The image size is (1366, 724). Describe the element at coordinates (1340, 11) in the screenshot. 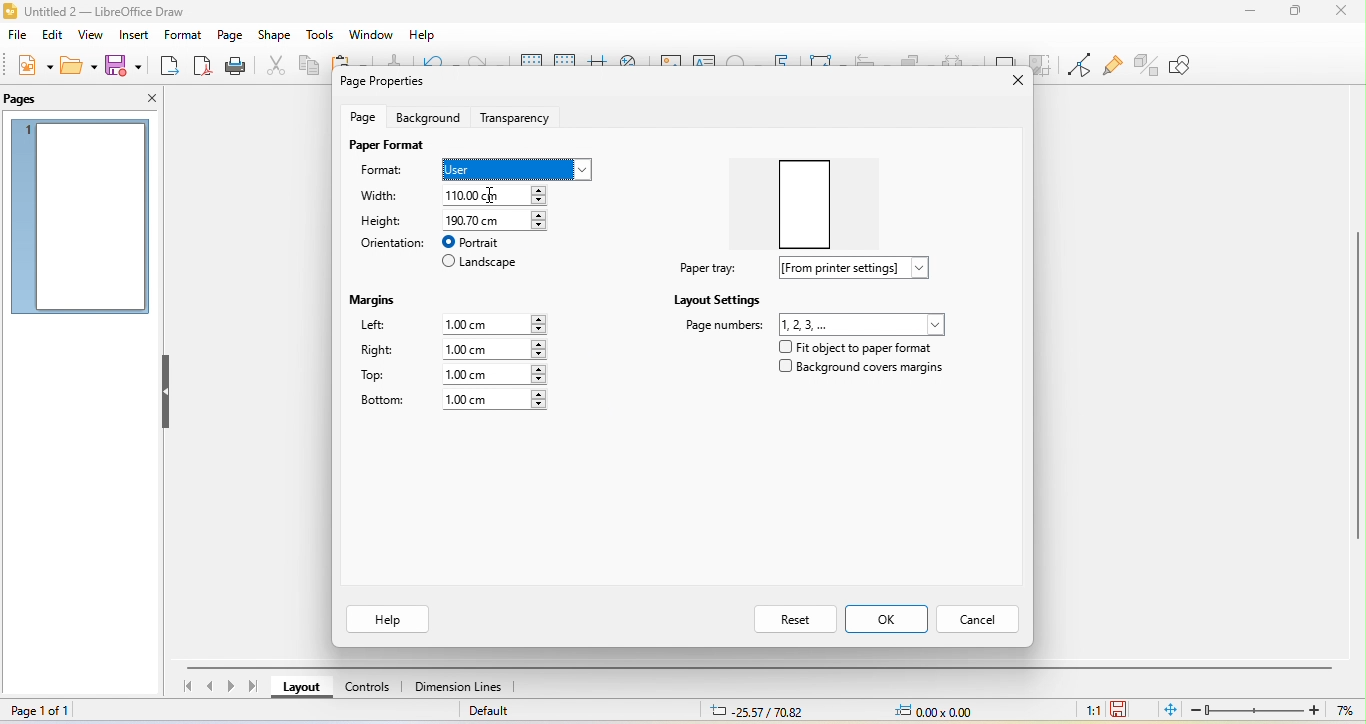

I see `close` at that location.